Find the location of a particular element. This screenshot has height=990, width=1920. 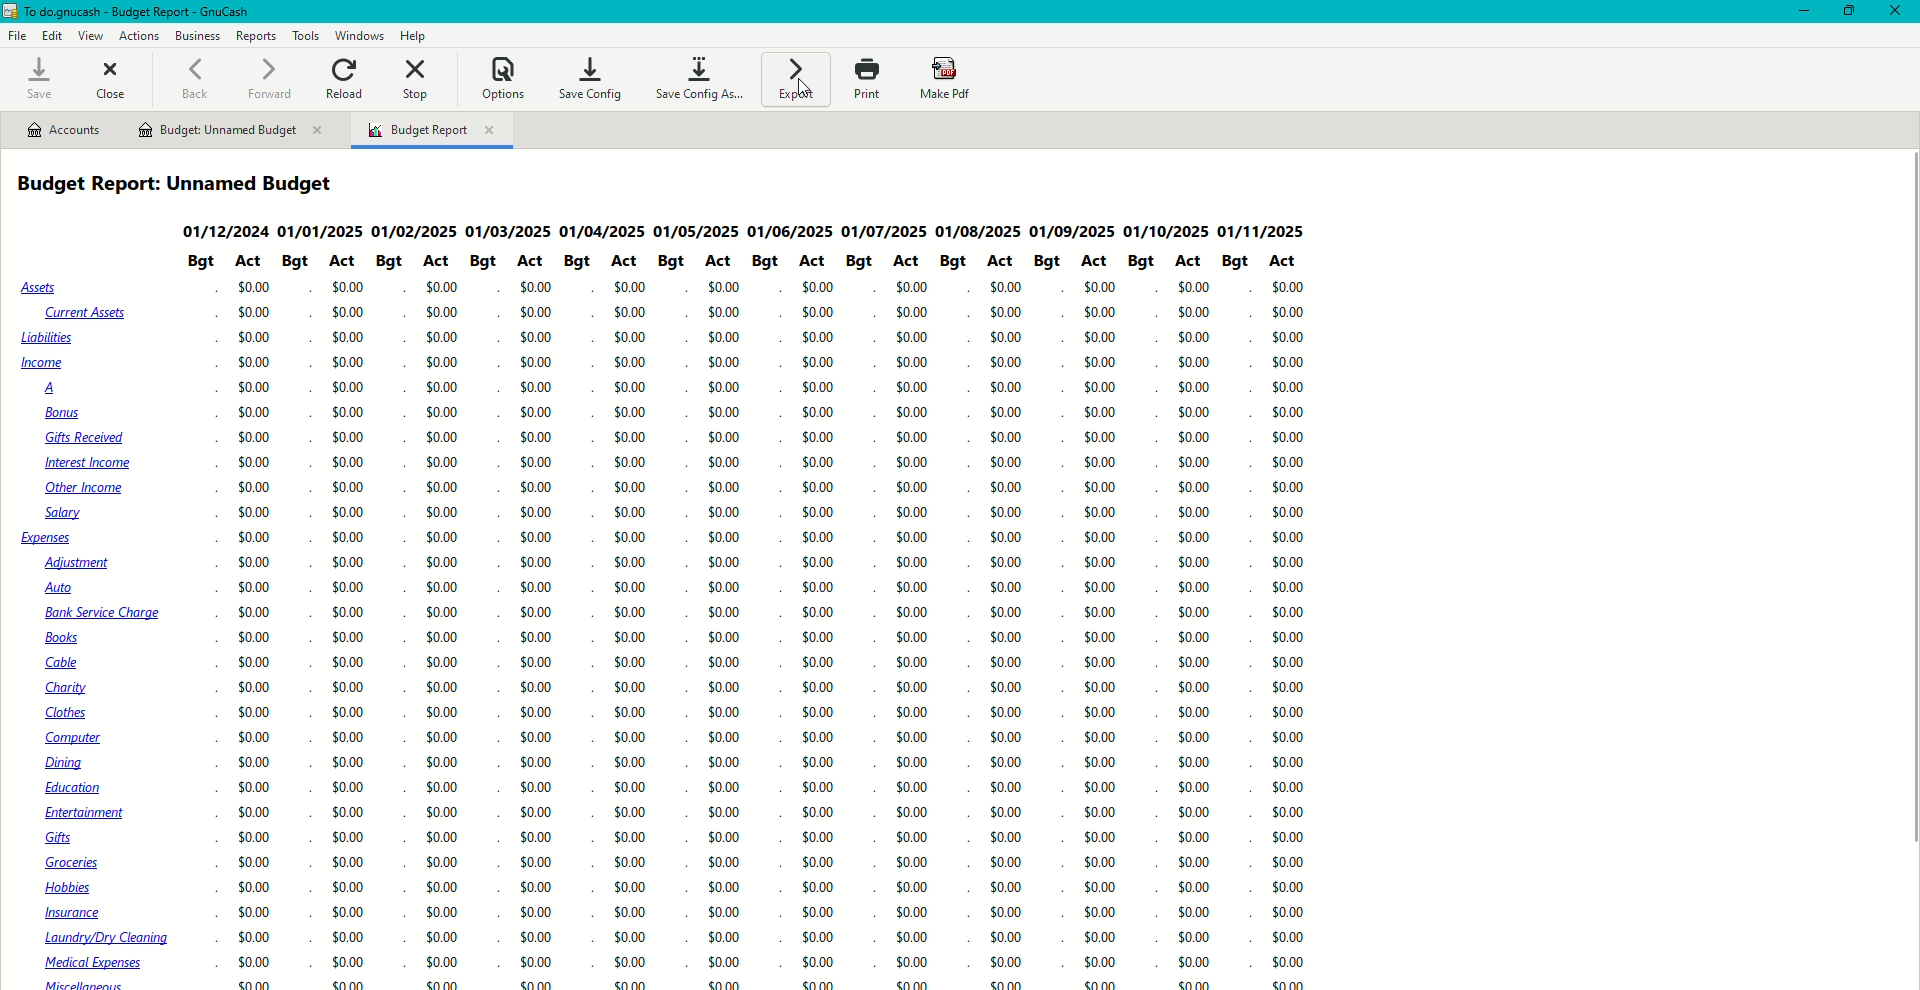

$0.00 is located at coordinates (537, 565).